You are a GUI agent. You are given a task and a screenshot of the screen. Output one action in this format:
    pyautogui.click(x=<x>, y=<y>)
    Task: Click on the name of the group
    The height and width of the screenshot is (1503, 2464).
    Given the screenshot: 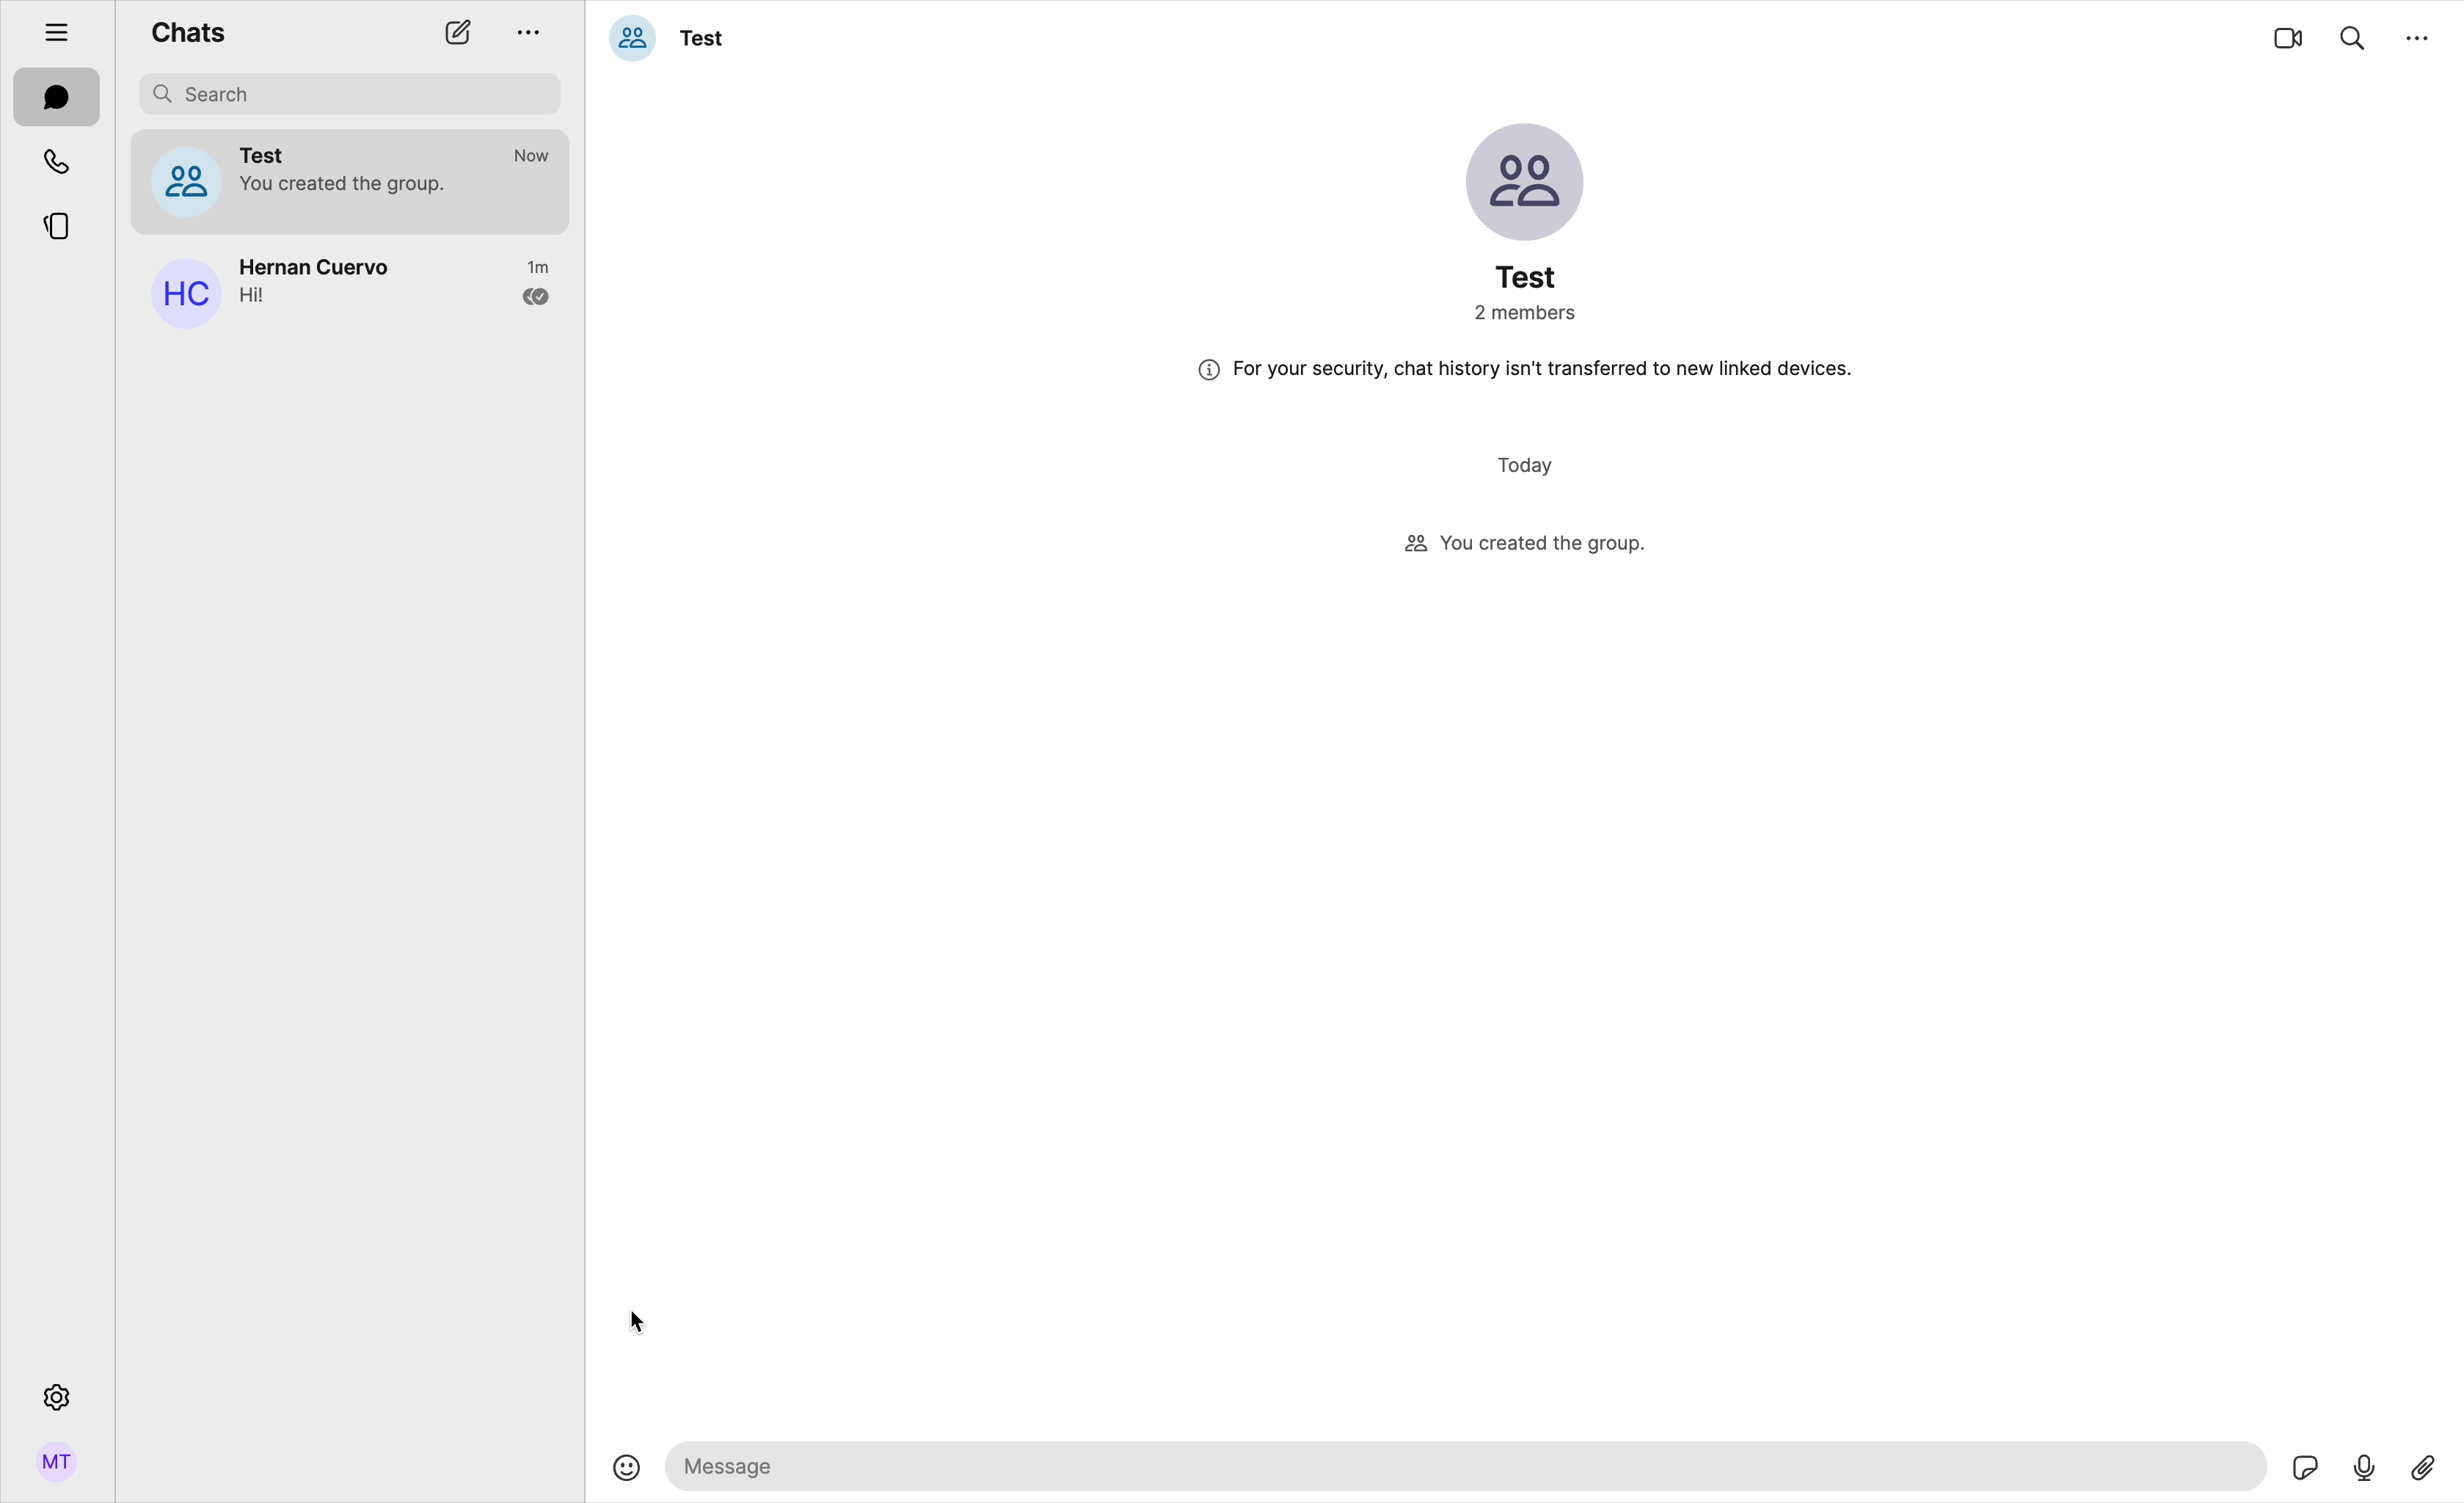 What is the action you would take?
    pyautogui.click(x=1524, y=221)
    